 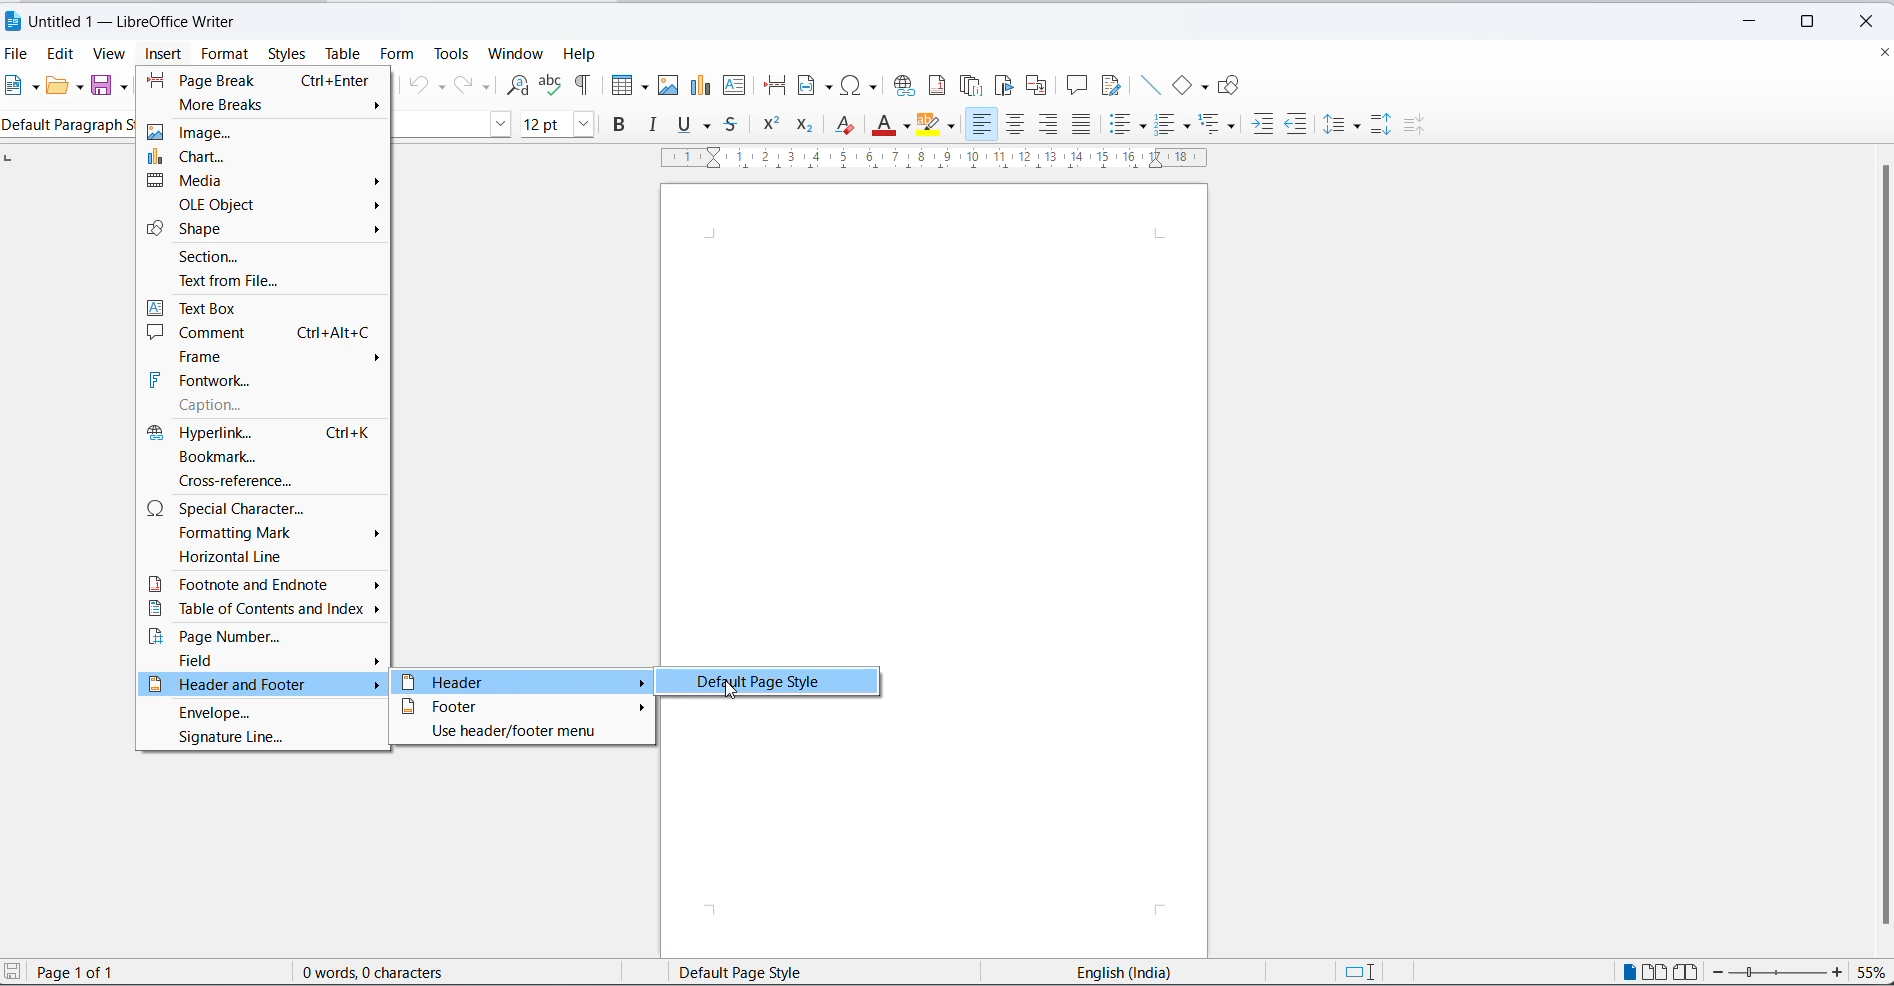 I want to click on spelling, so click(x=552, y=85).